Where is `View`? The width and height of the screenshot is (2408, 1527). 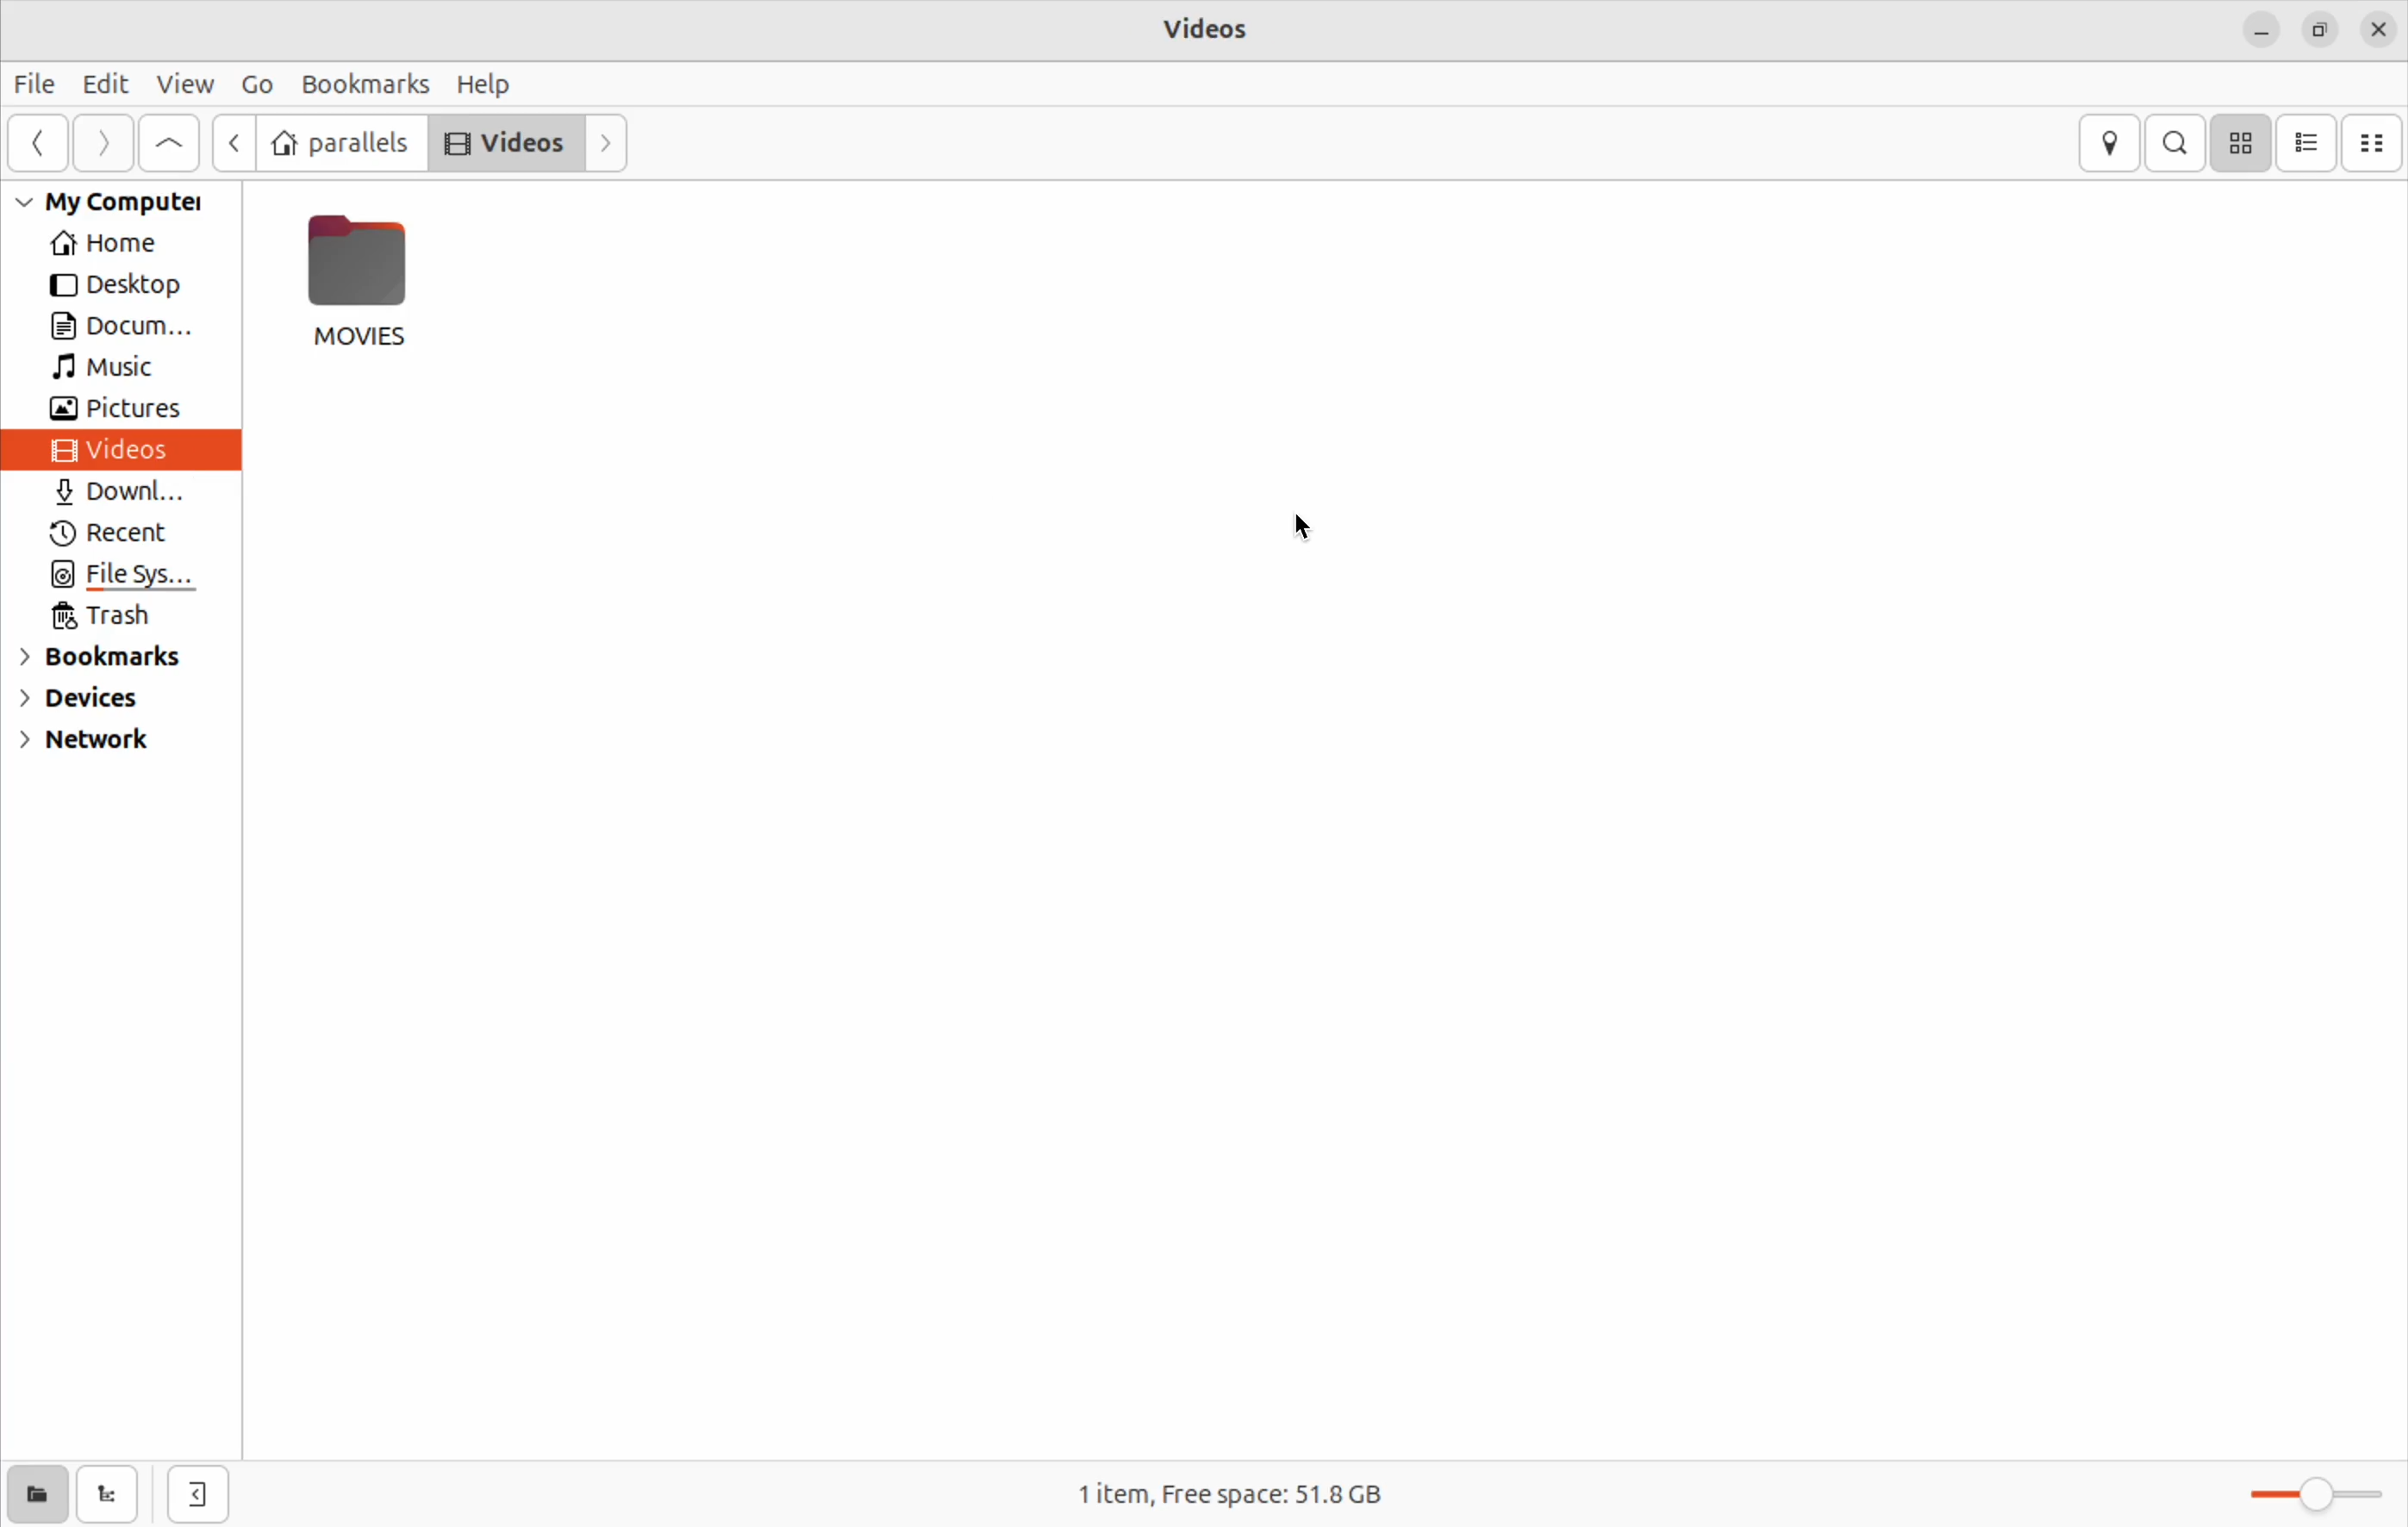
View is located at coordinates (190, 80).